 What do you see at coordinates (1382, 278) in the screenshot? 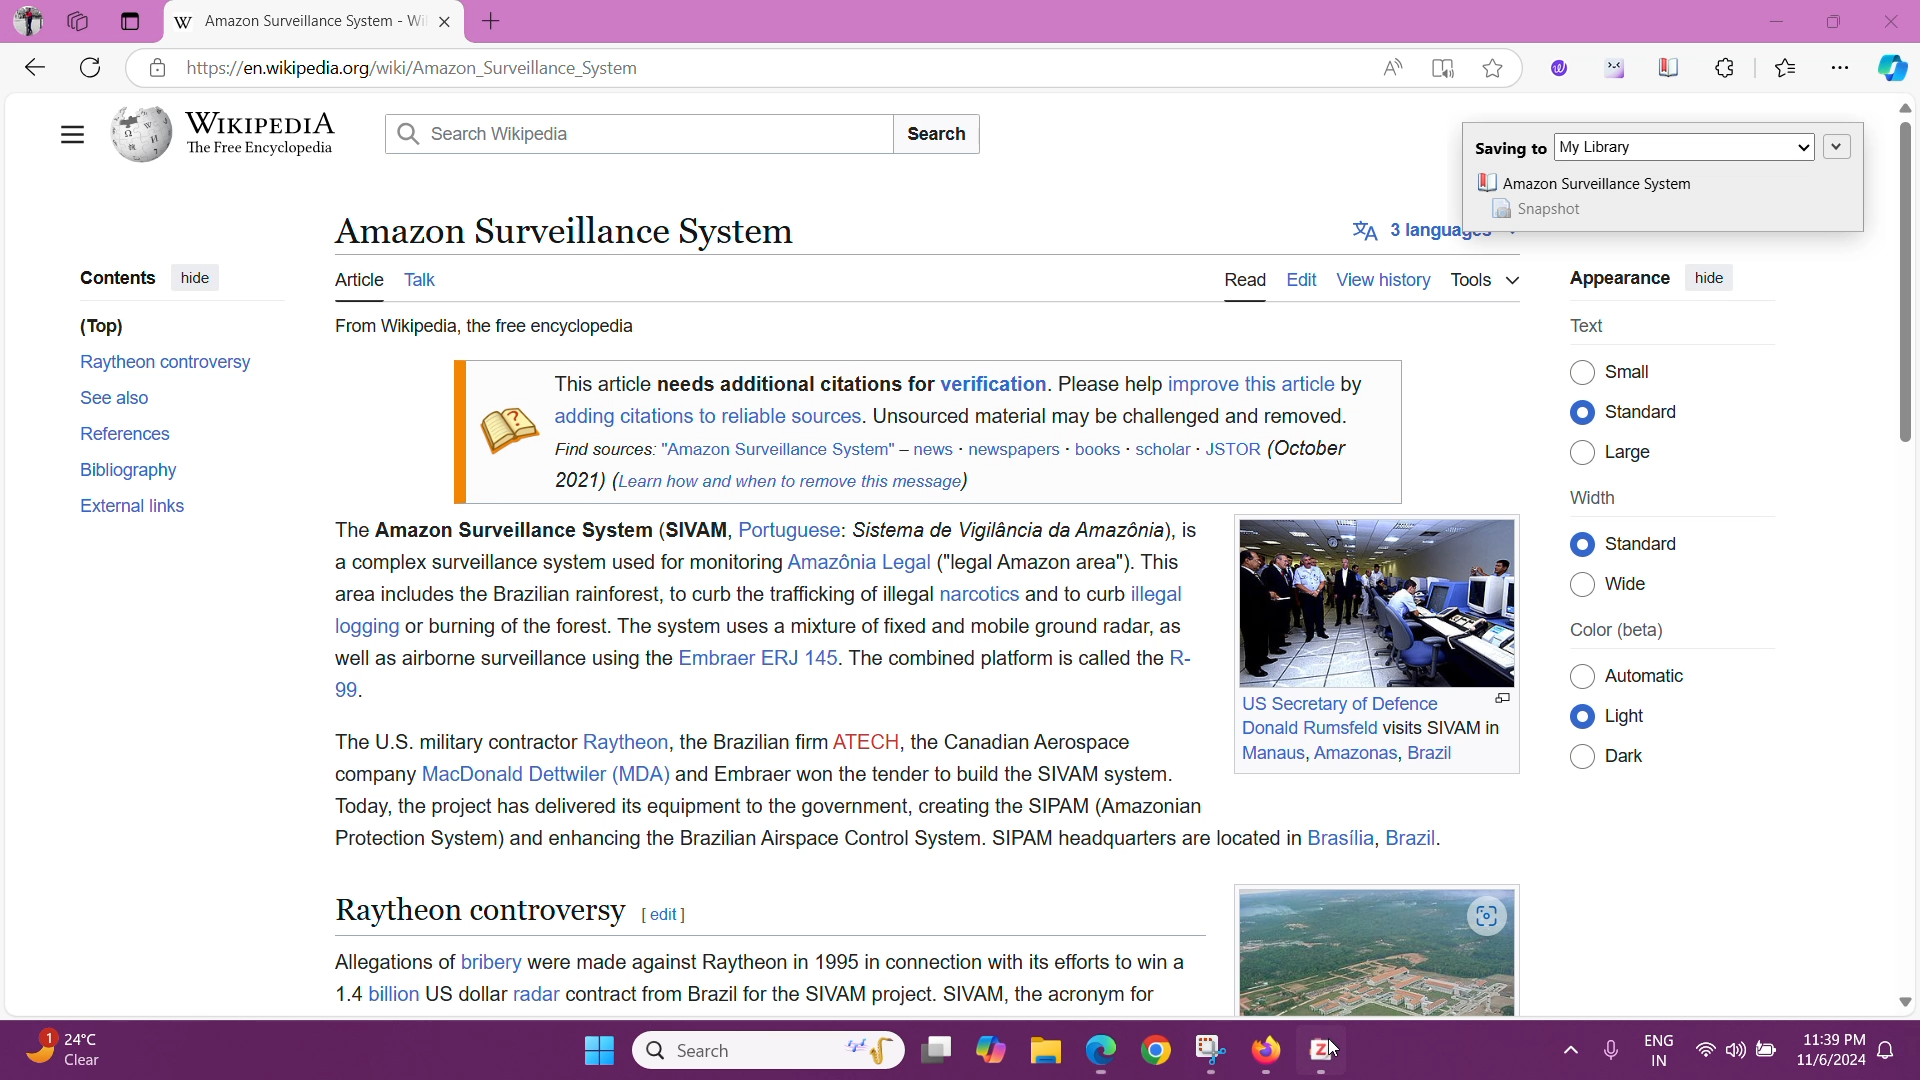
I see `View history` at bounding box center [1382, 278].